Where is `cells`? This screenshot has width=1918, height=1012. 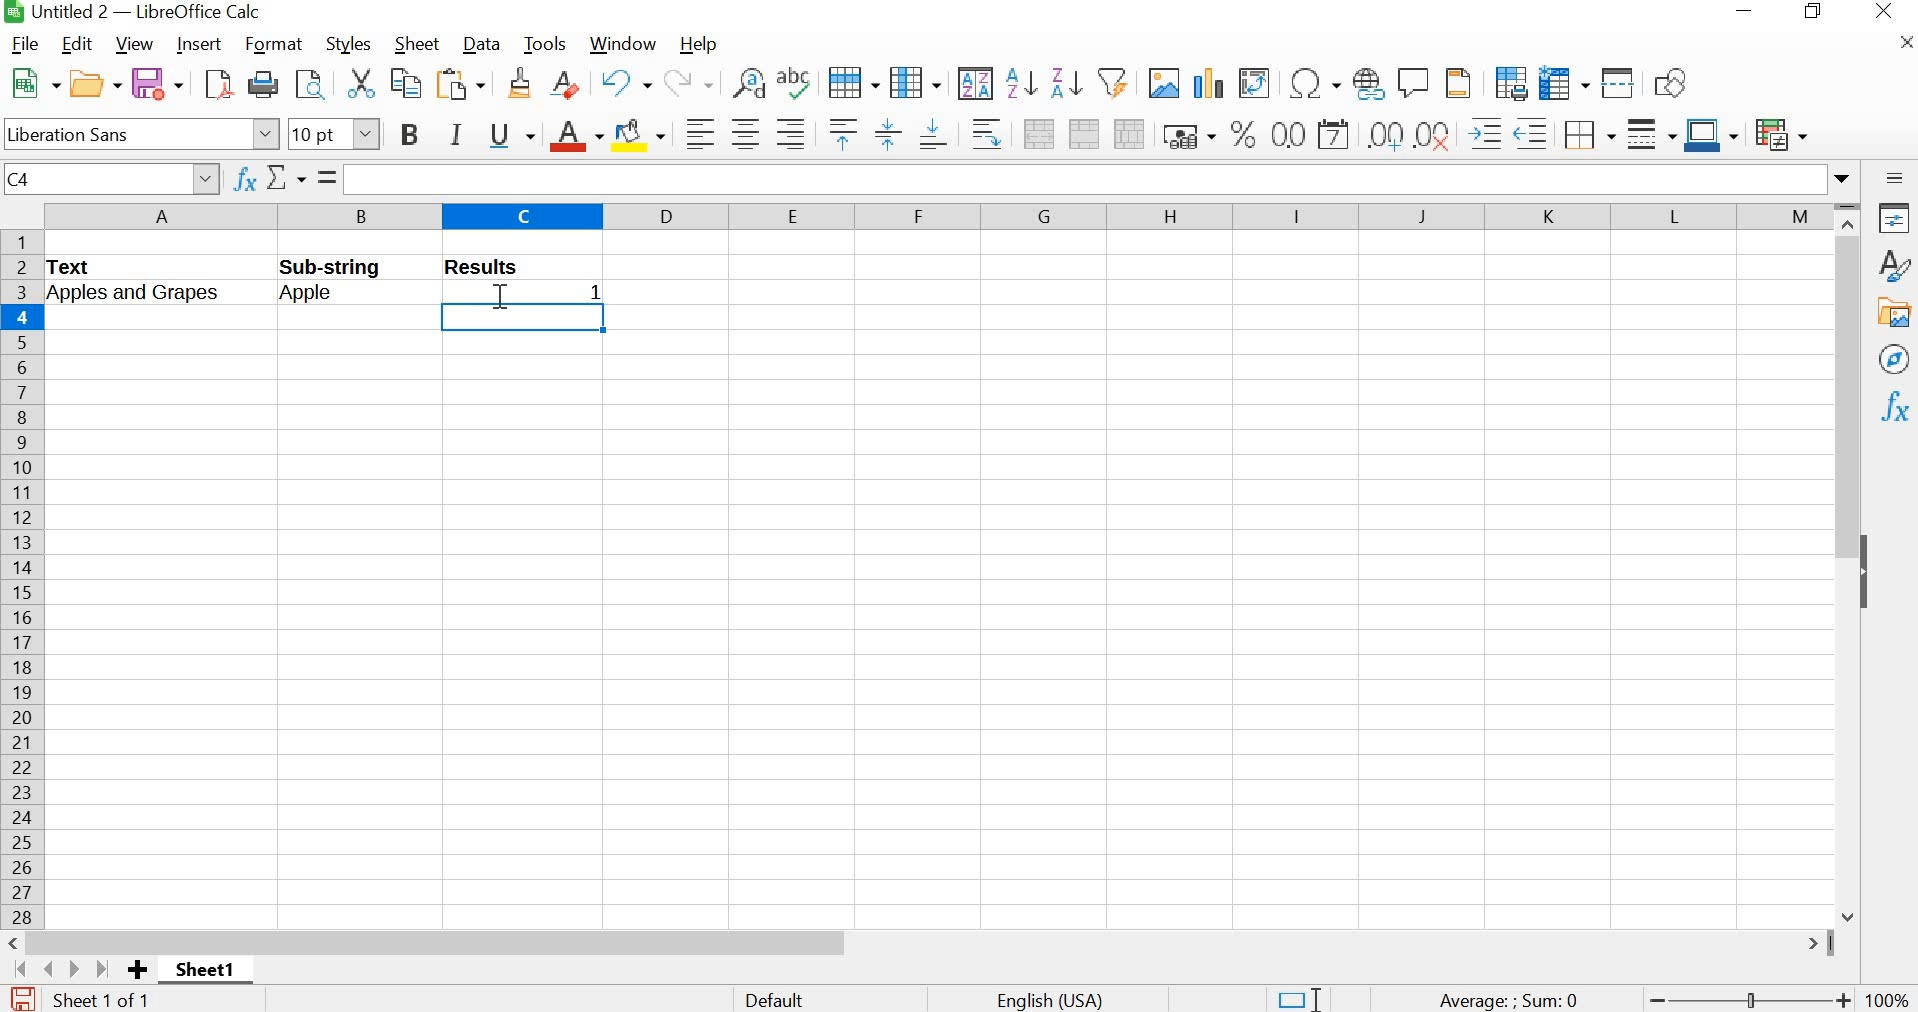 cells is located at coordinates (1220, 283).